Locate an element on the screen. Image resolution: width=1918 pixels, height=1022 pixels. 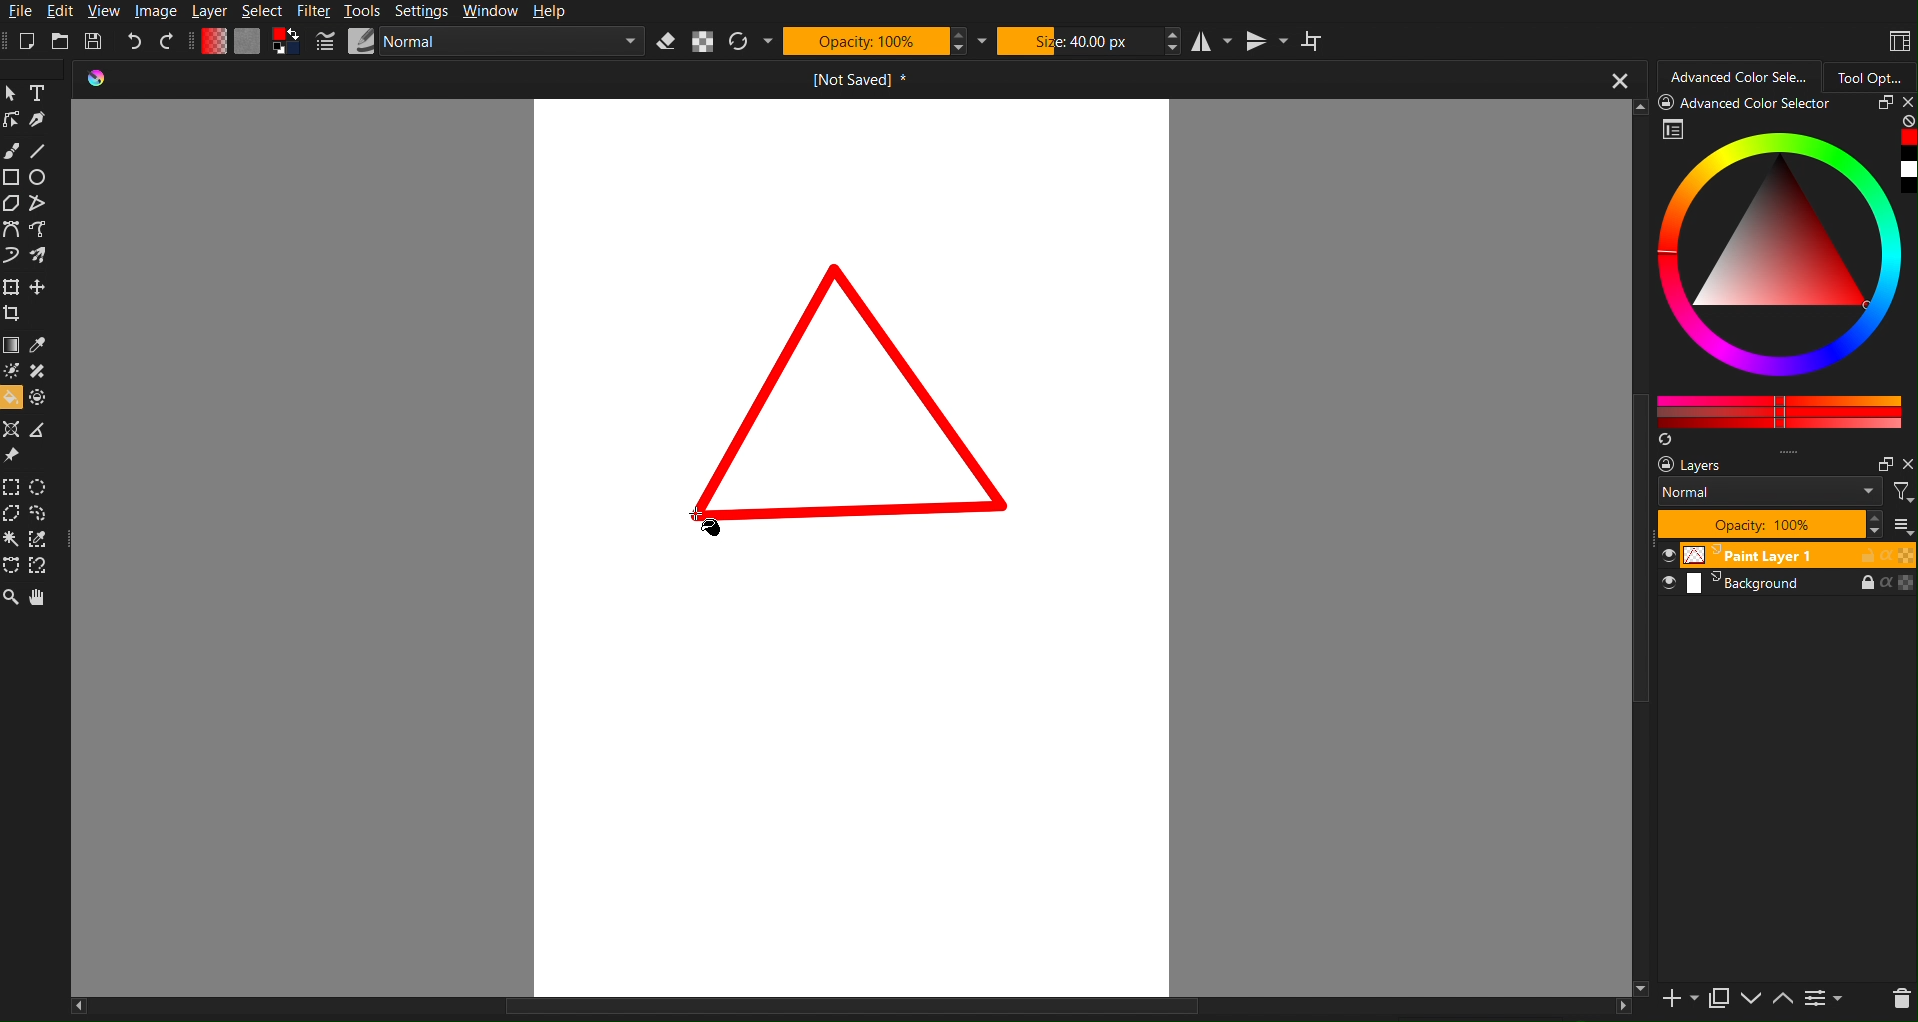
blend mode is located at coordinates (1771, 492).